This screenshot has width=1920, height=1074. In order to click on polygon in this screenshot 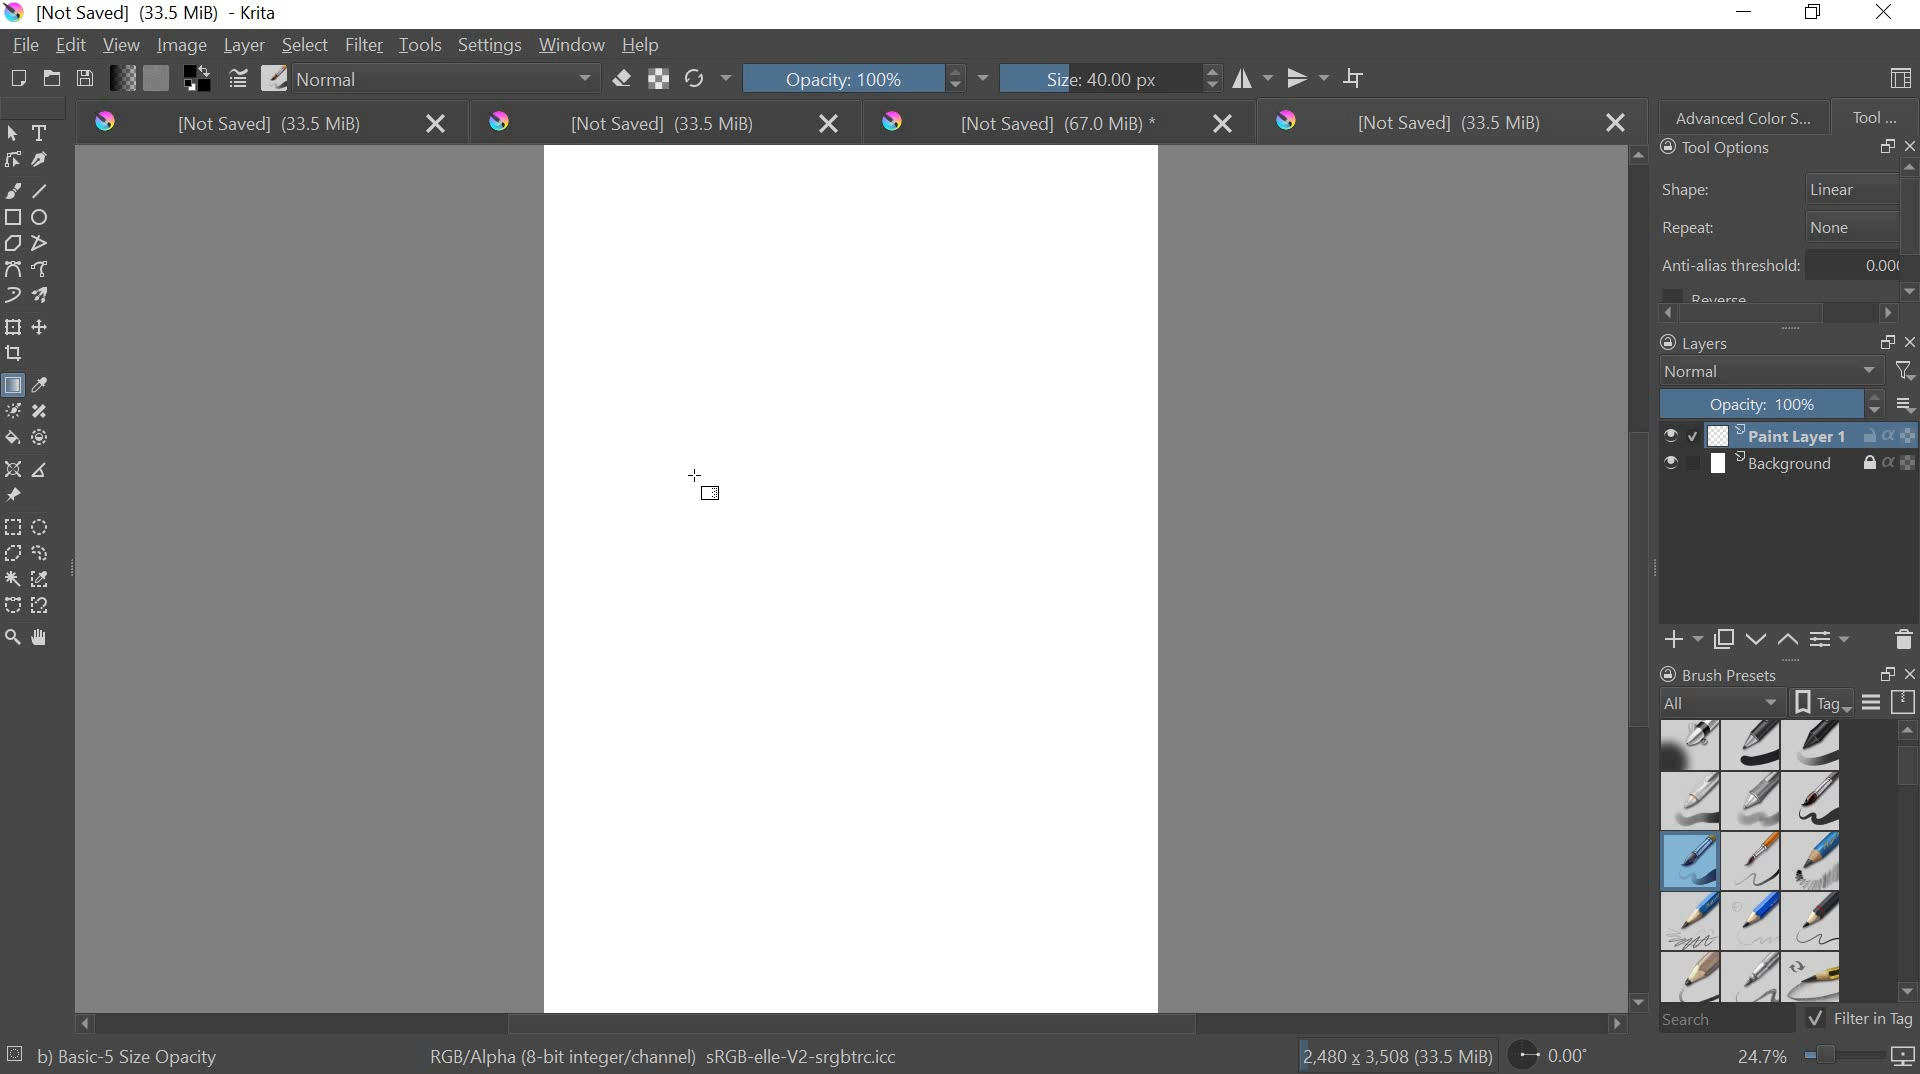, I will do `click(14, 242)`.